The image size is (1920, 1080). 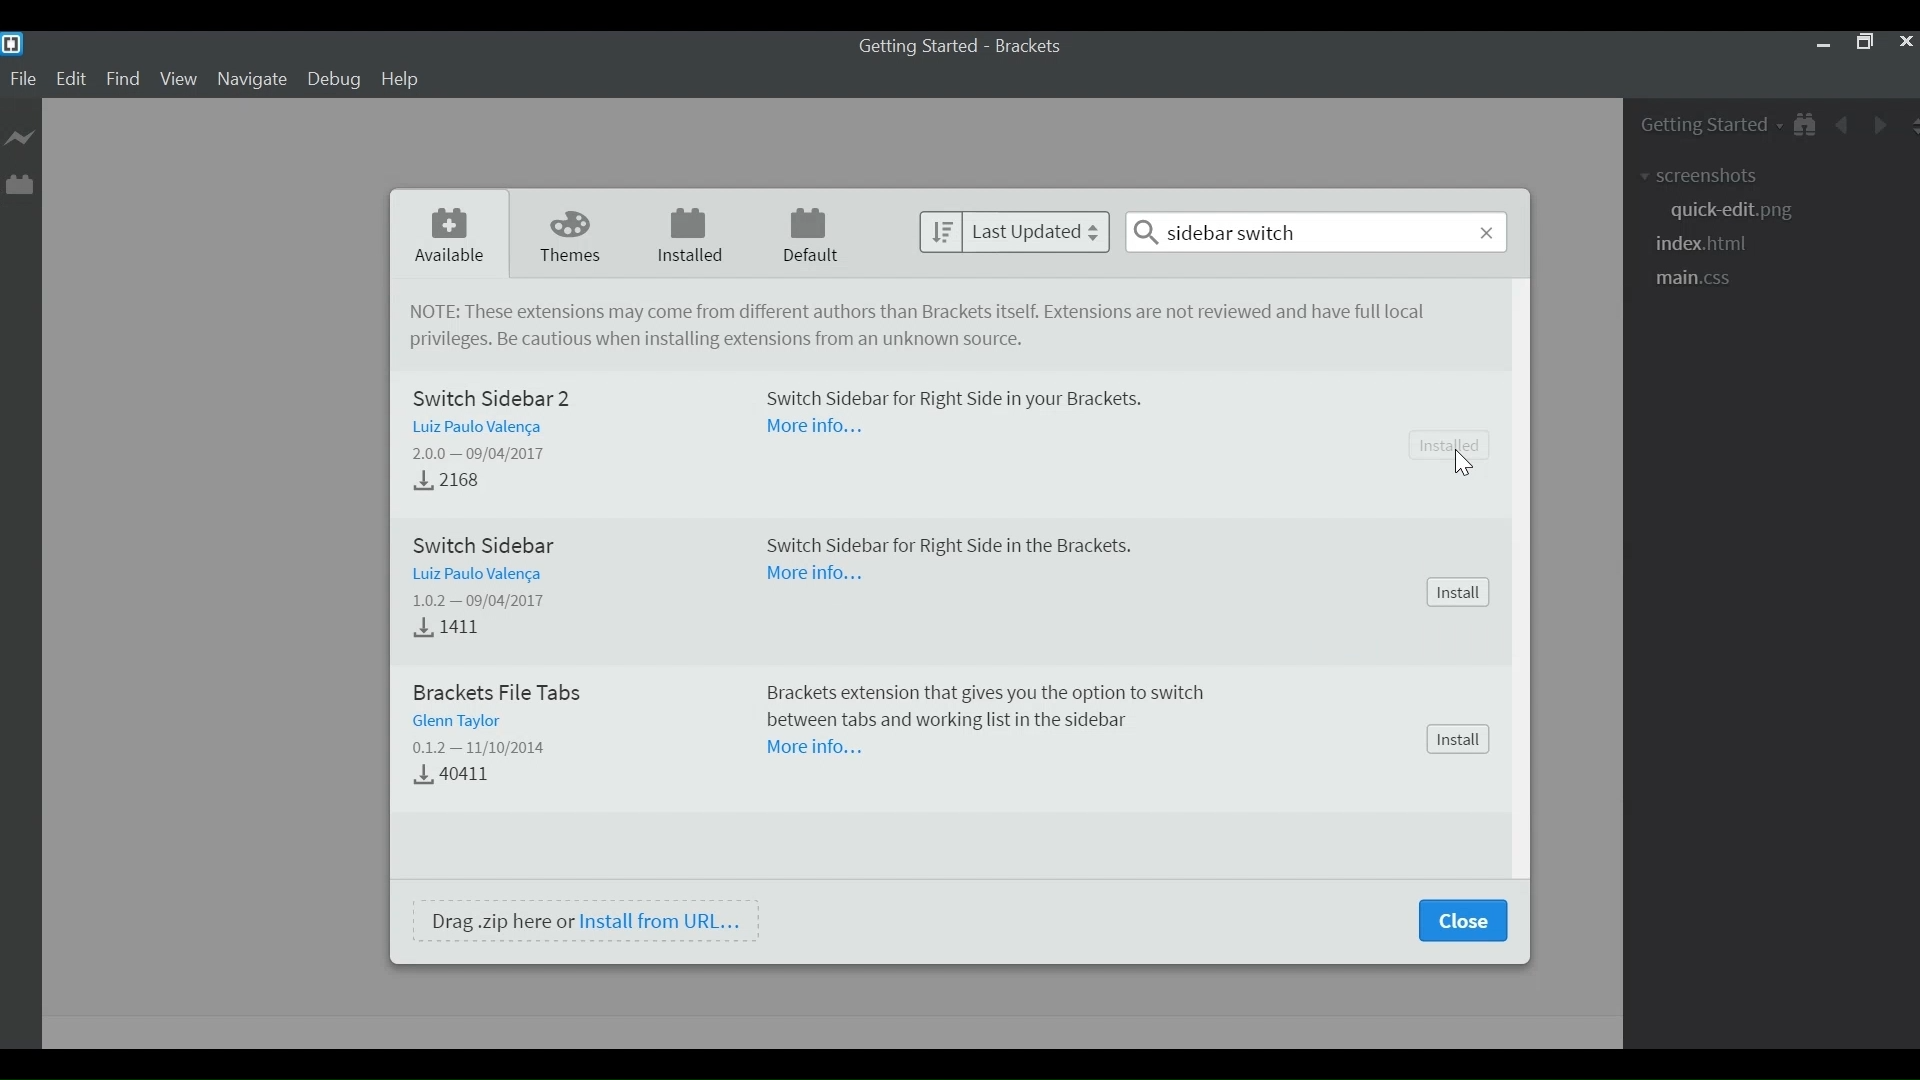 I want to click on Installed , so click(x=695, y=235).